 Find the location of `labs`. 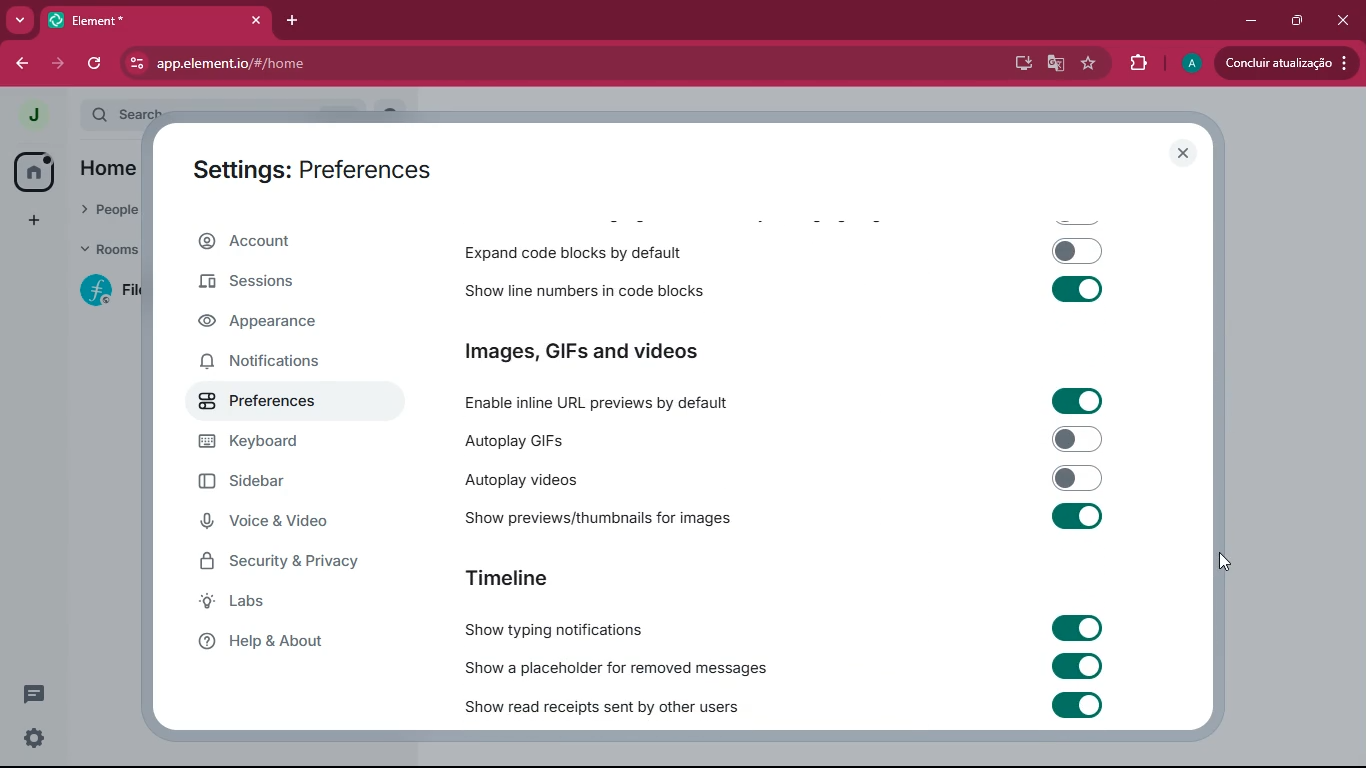

labs is located at coordinates (297, 602).